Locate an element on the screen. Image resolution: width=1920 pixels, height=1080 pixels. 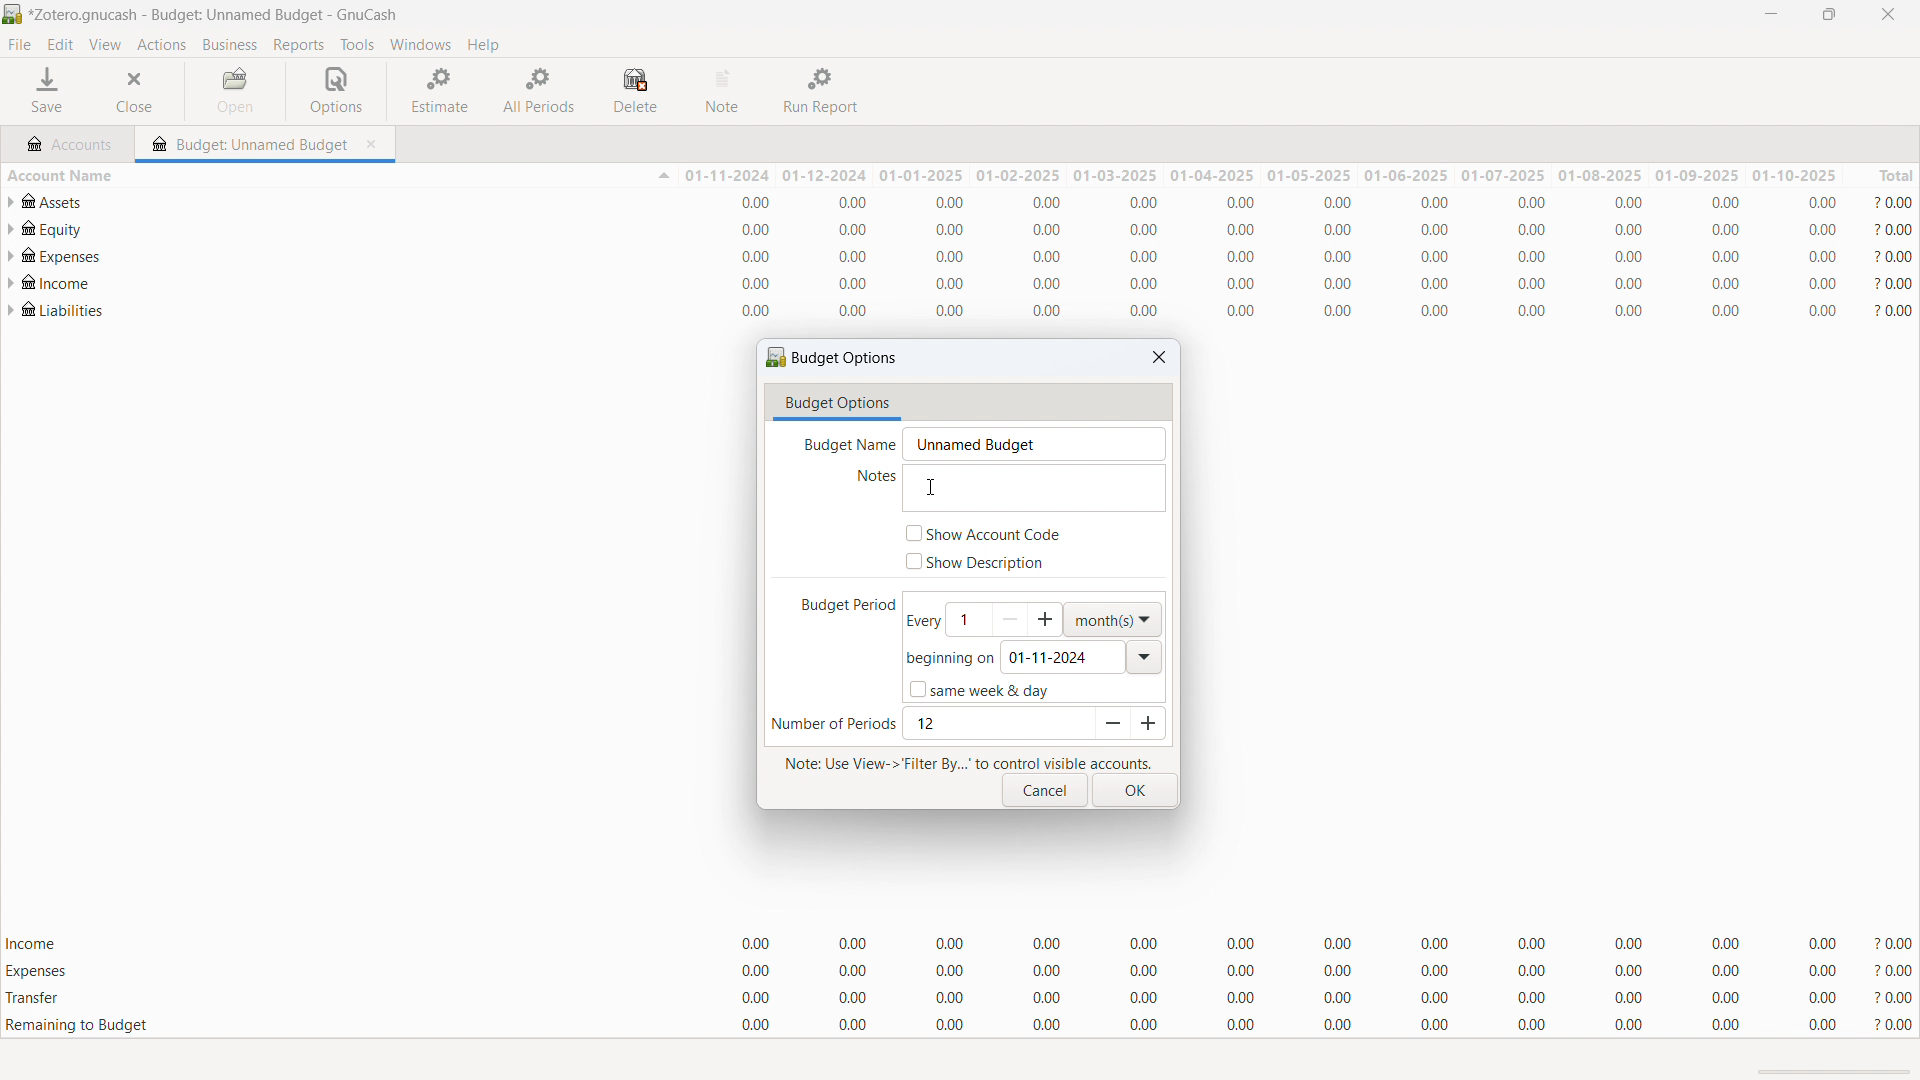
open is located at coordinates (236, 91).